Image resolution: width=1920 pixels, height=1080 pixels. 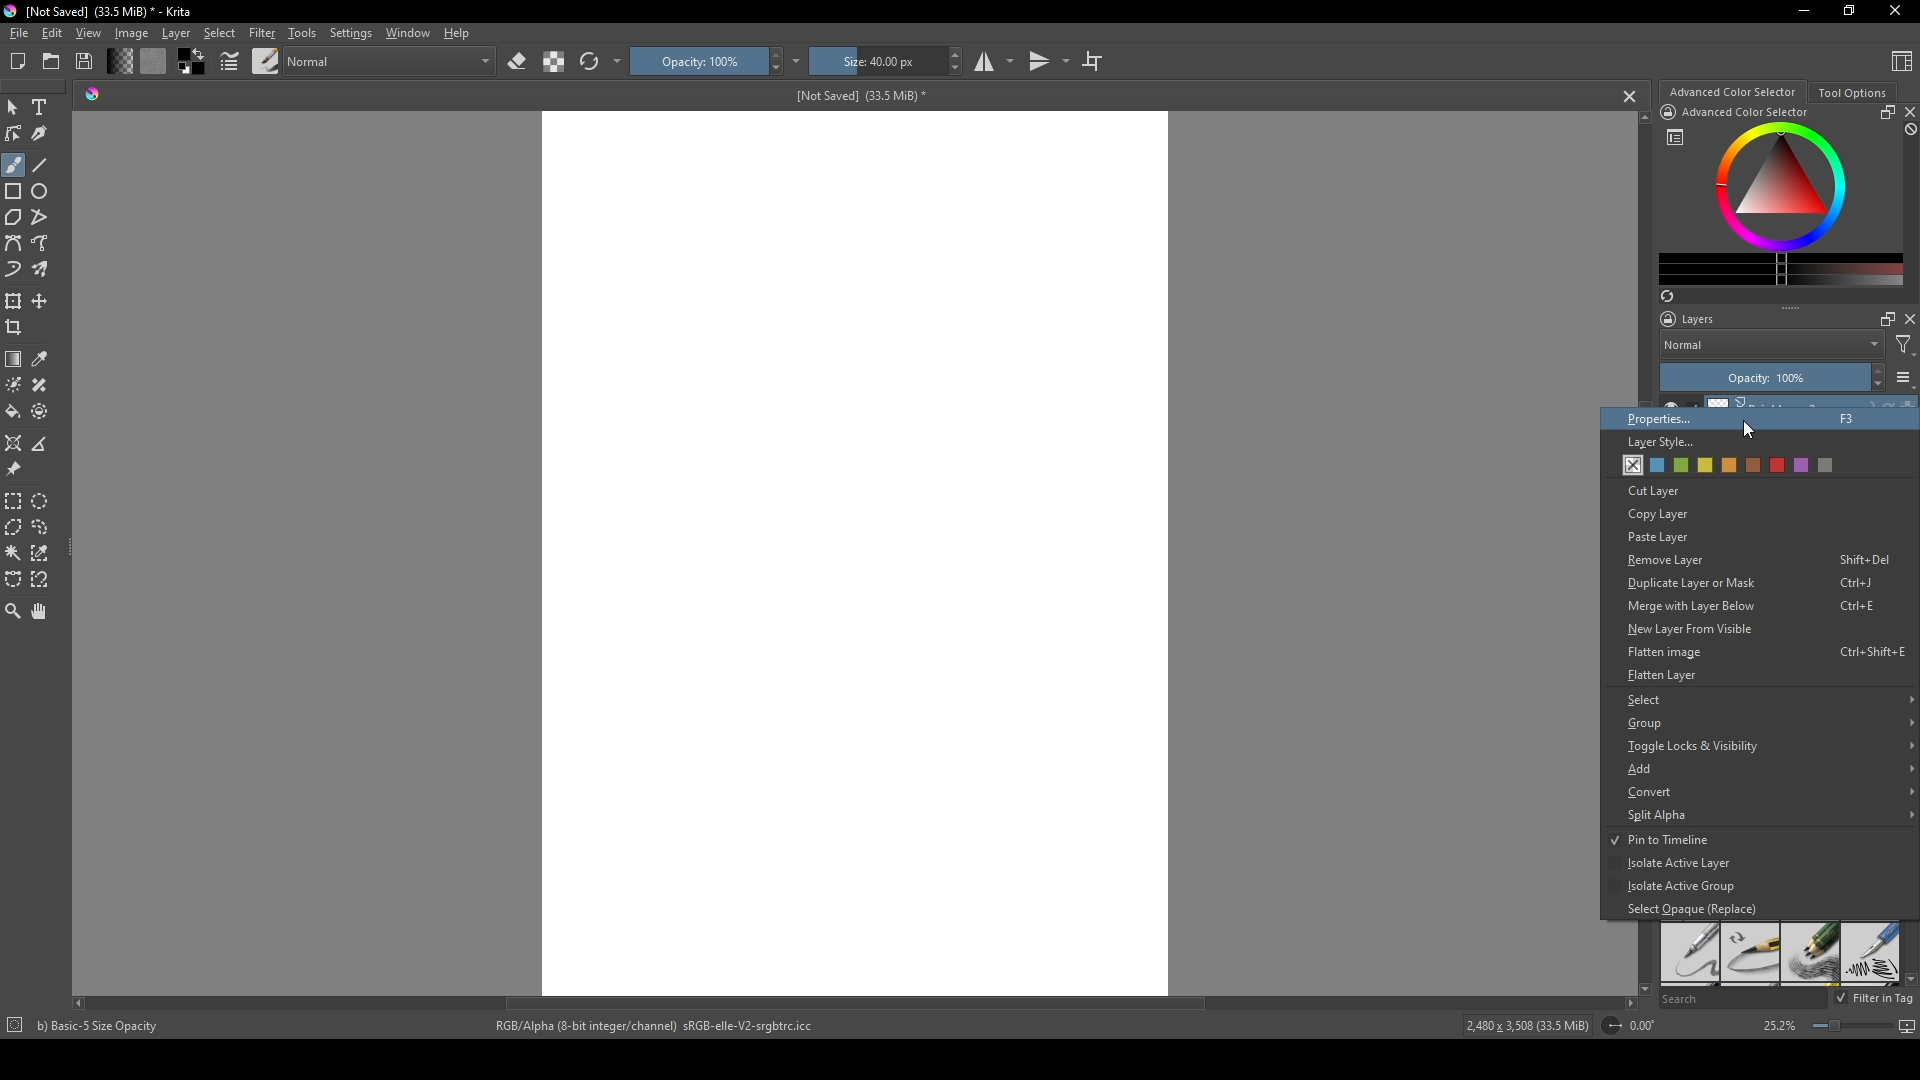 What do you see at coordinates (44, 444) in the screenshot?
I see `measure` at bounding box center [44, 444].